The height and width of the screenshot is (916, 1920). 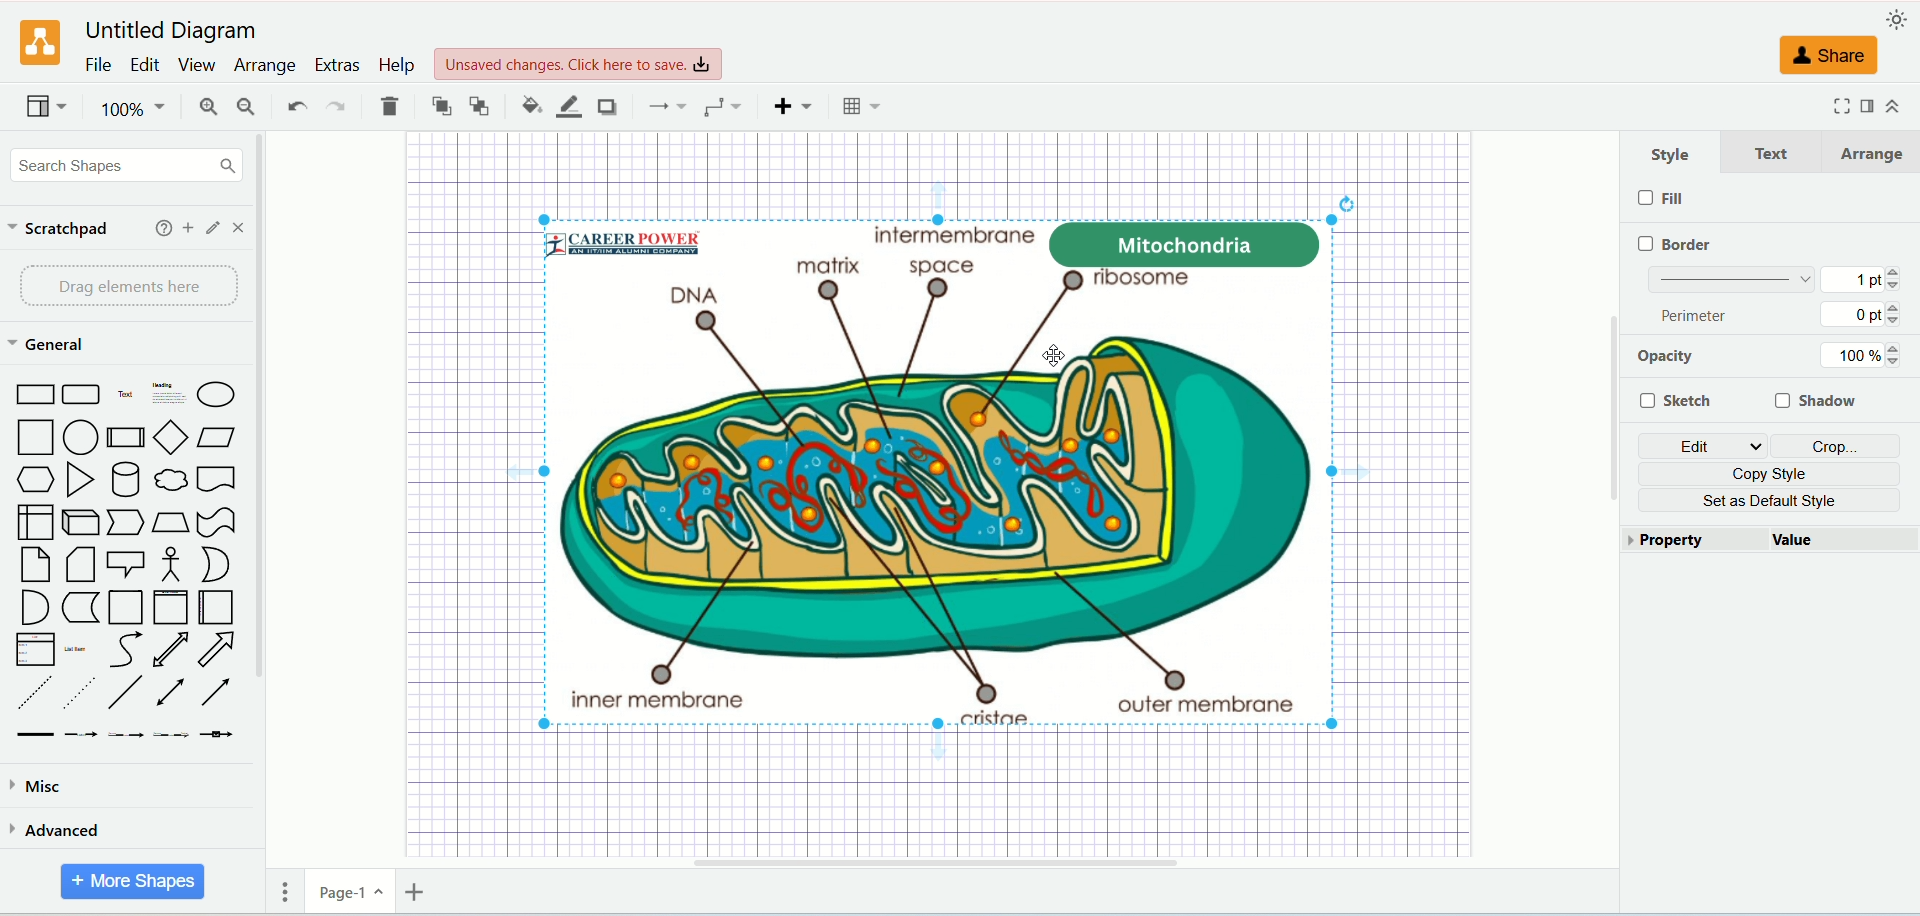 What do you see at coordinates (242, 228) in the screenshot?
I see `close` at bounding box center [242, 228].